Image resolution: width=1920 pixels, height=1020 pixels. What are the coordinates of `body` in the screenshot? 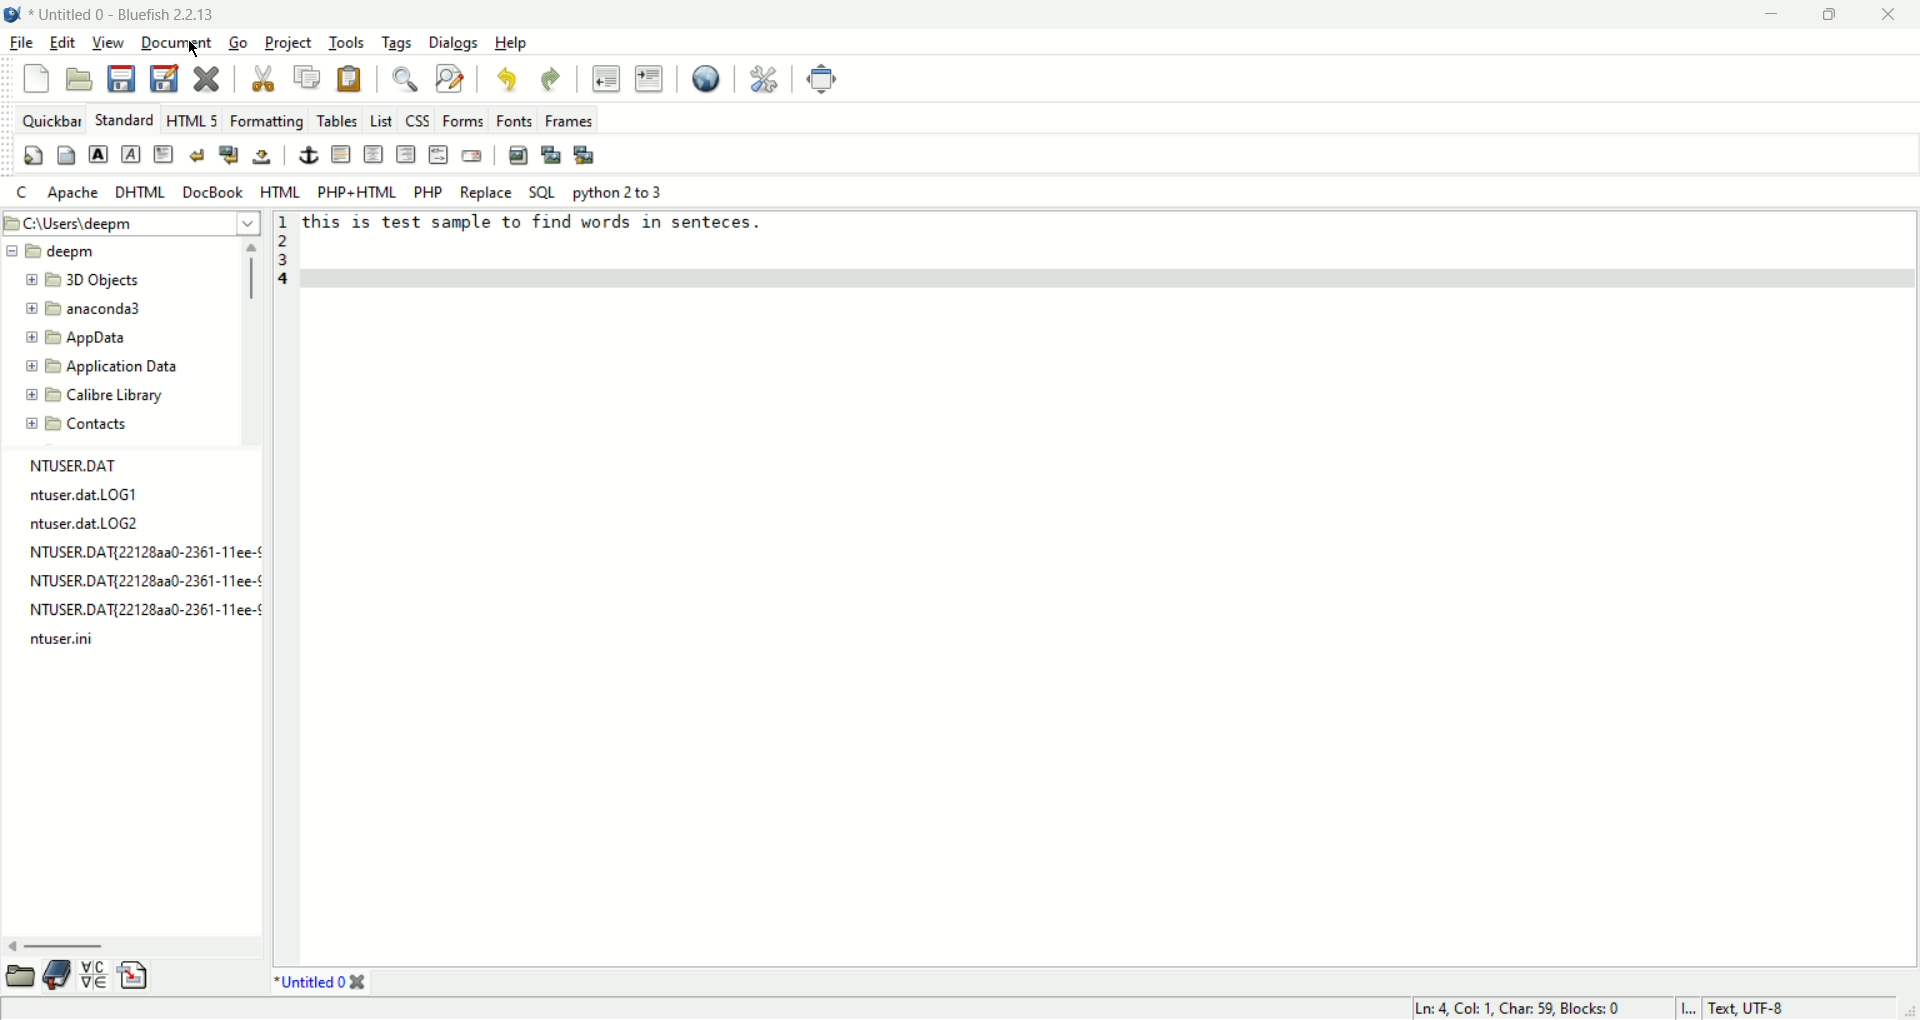 It's located at (67, 156).